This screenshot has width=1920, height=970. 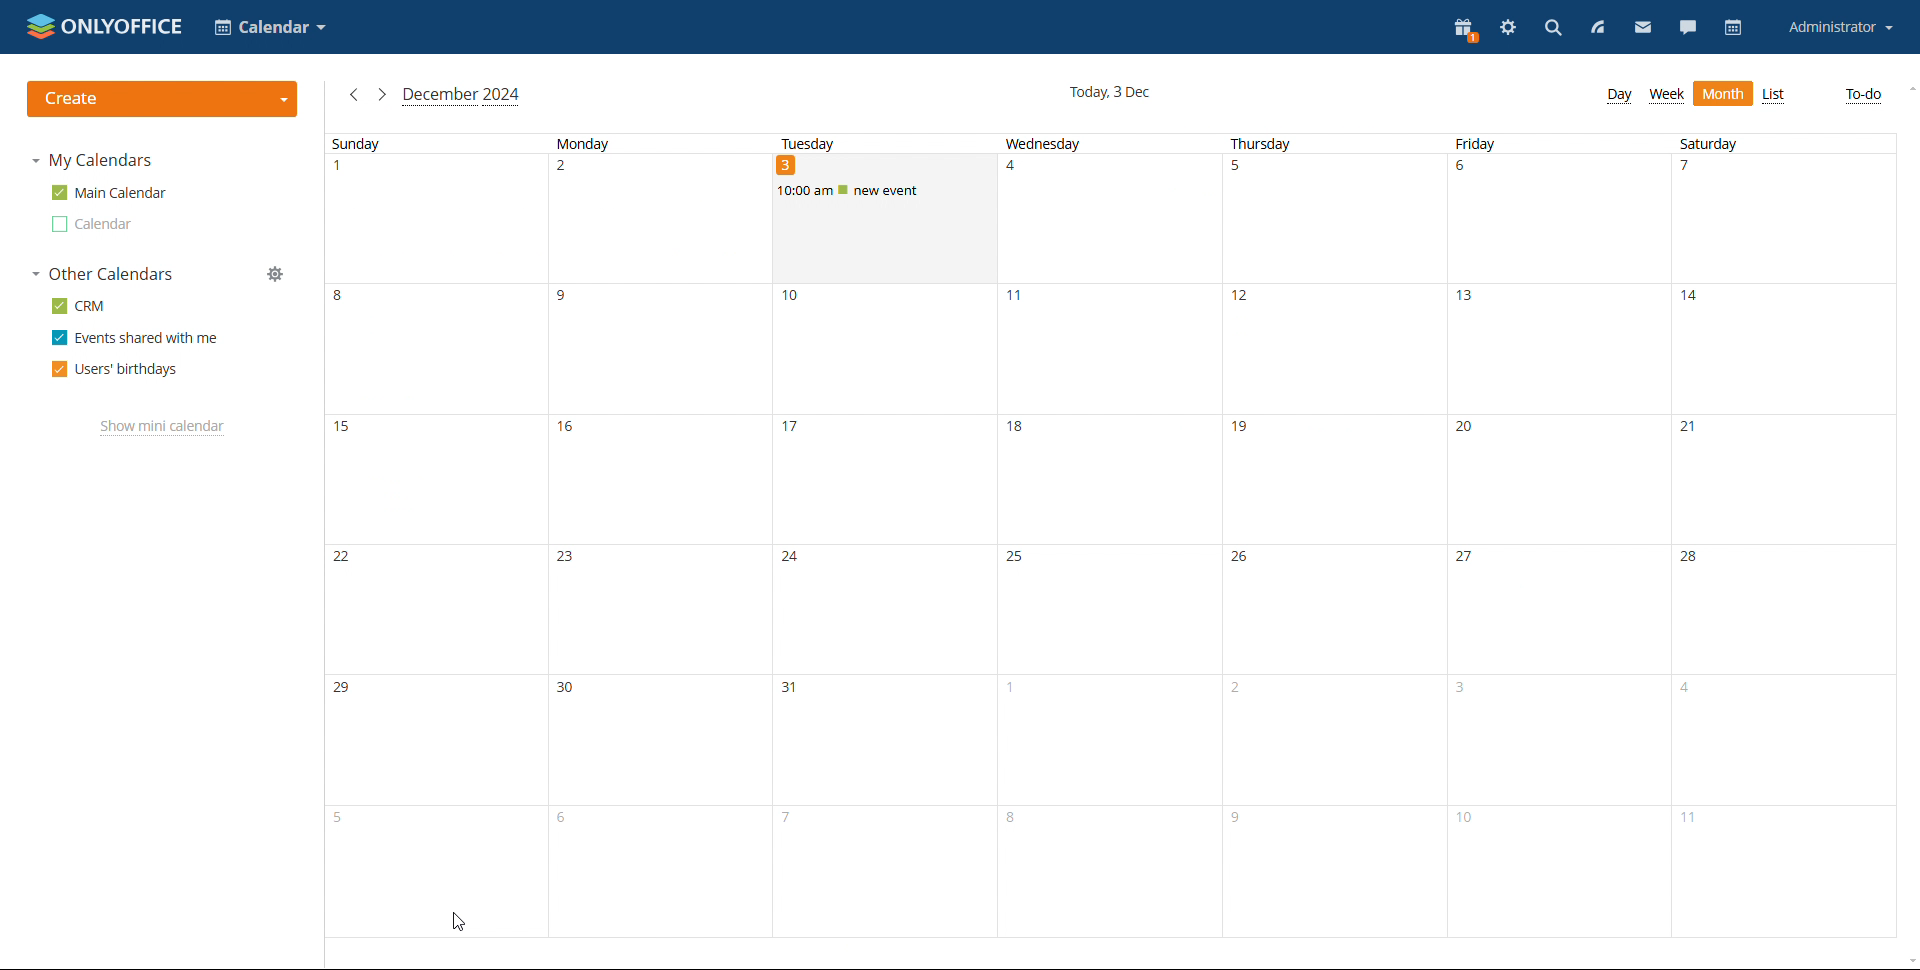 I want to click on 11, so click(x=1107, y=350).